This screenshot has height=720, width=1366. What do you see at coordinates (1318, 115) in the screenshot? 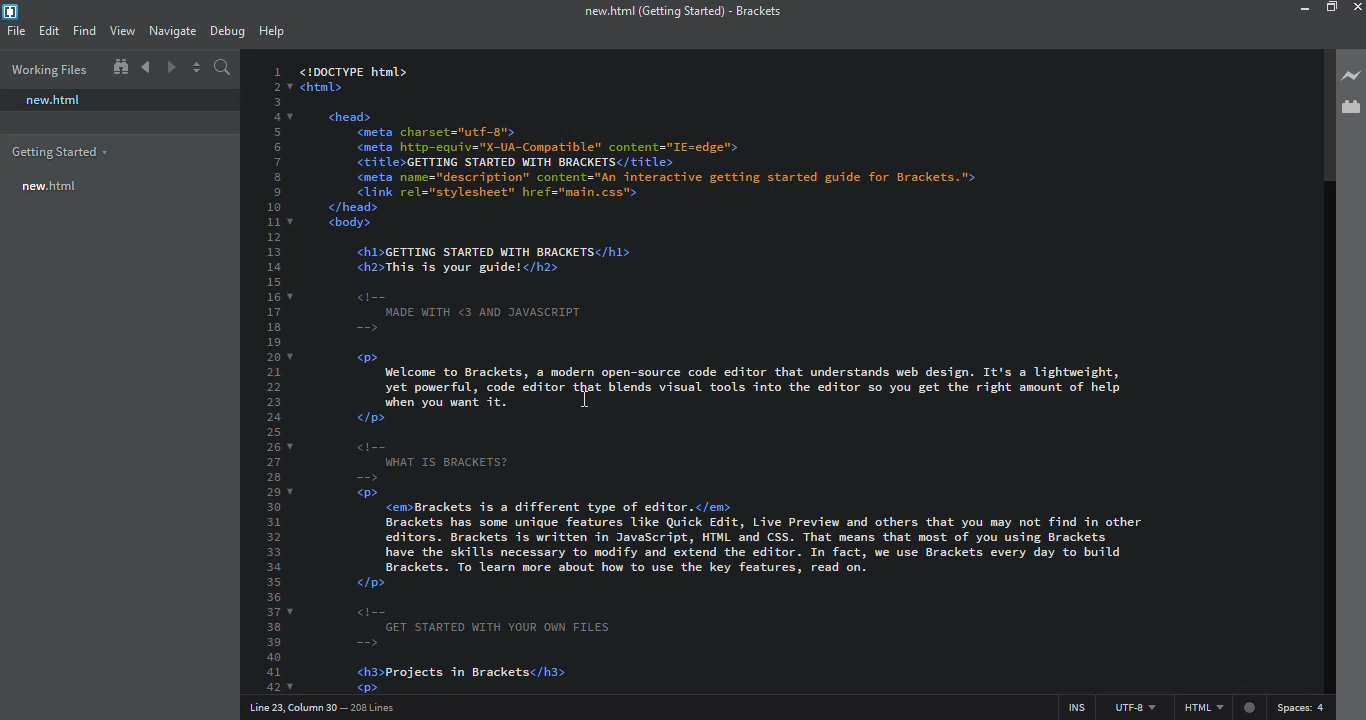
I see `scroll bar` at bounding box center [1318, 115].